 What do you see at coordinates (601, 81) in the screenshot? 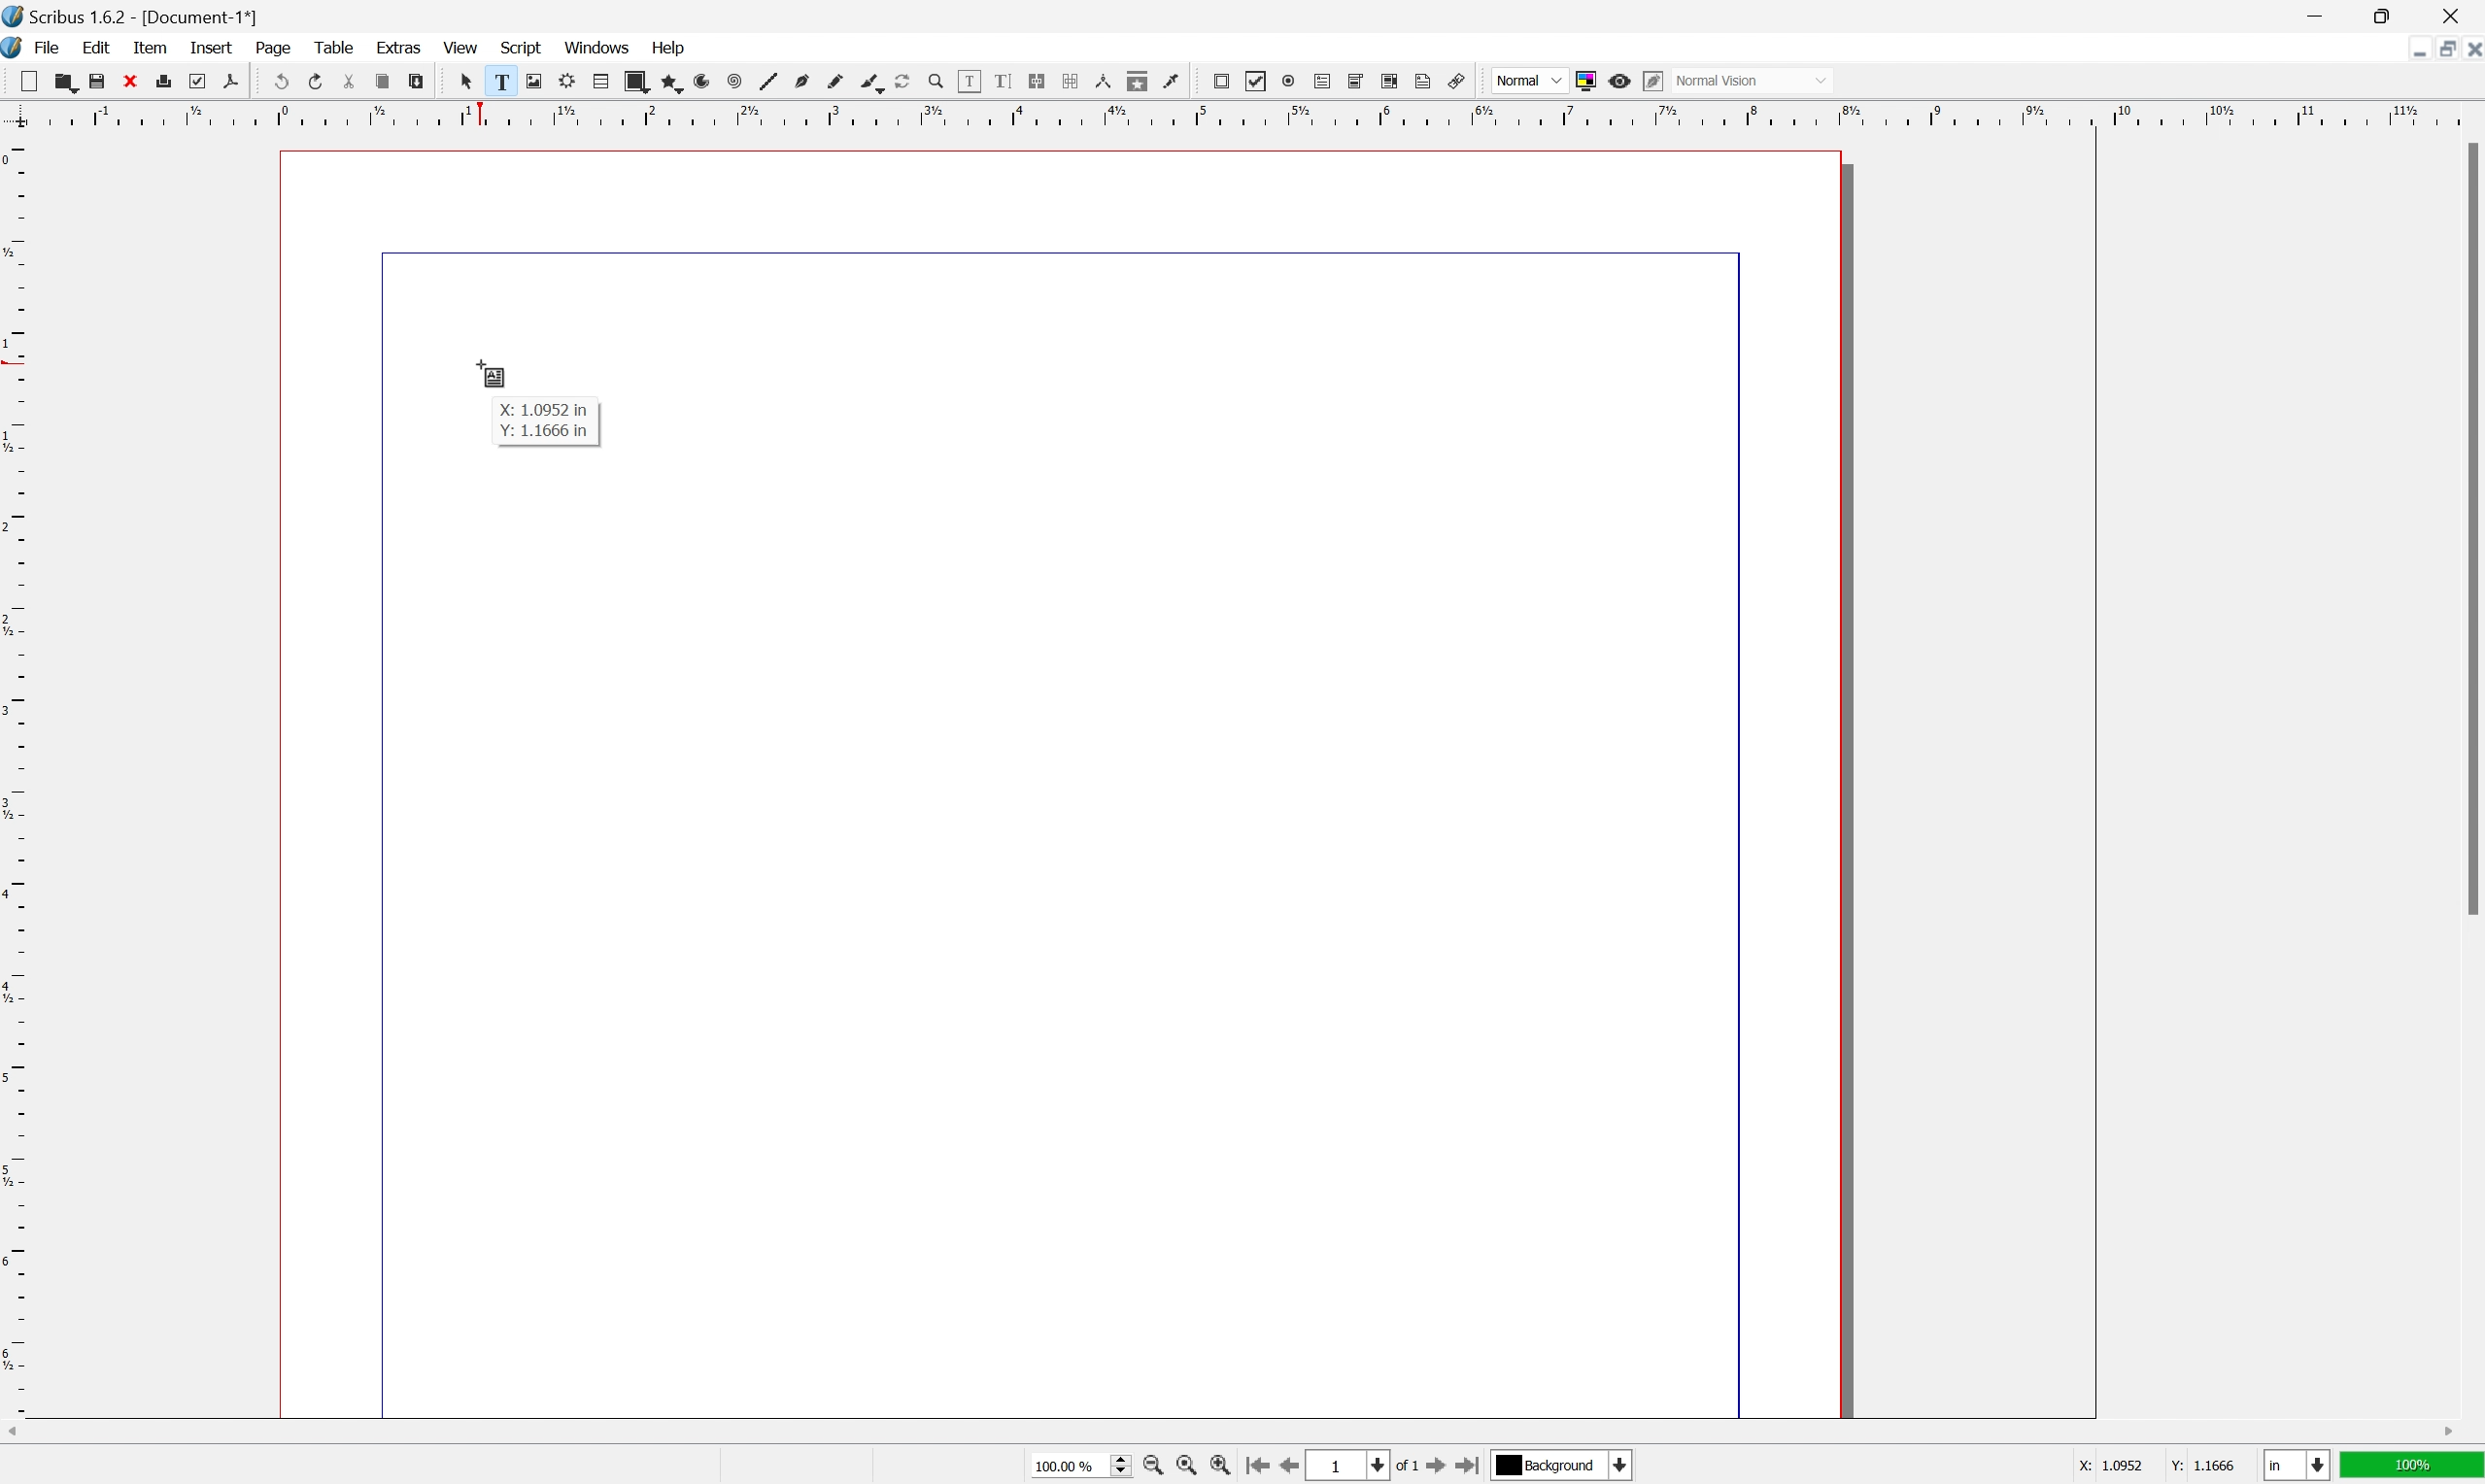
I see `table` at bounding box center [601, 81].